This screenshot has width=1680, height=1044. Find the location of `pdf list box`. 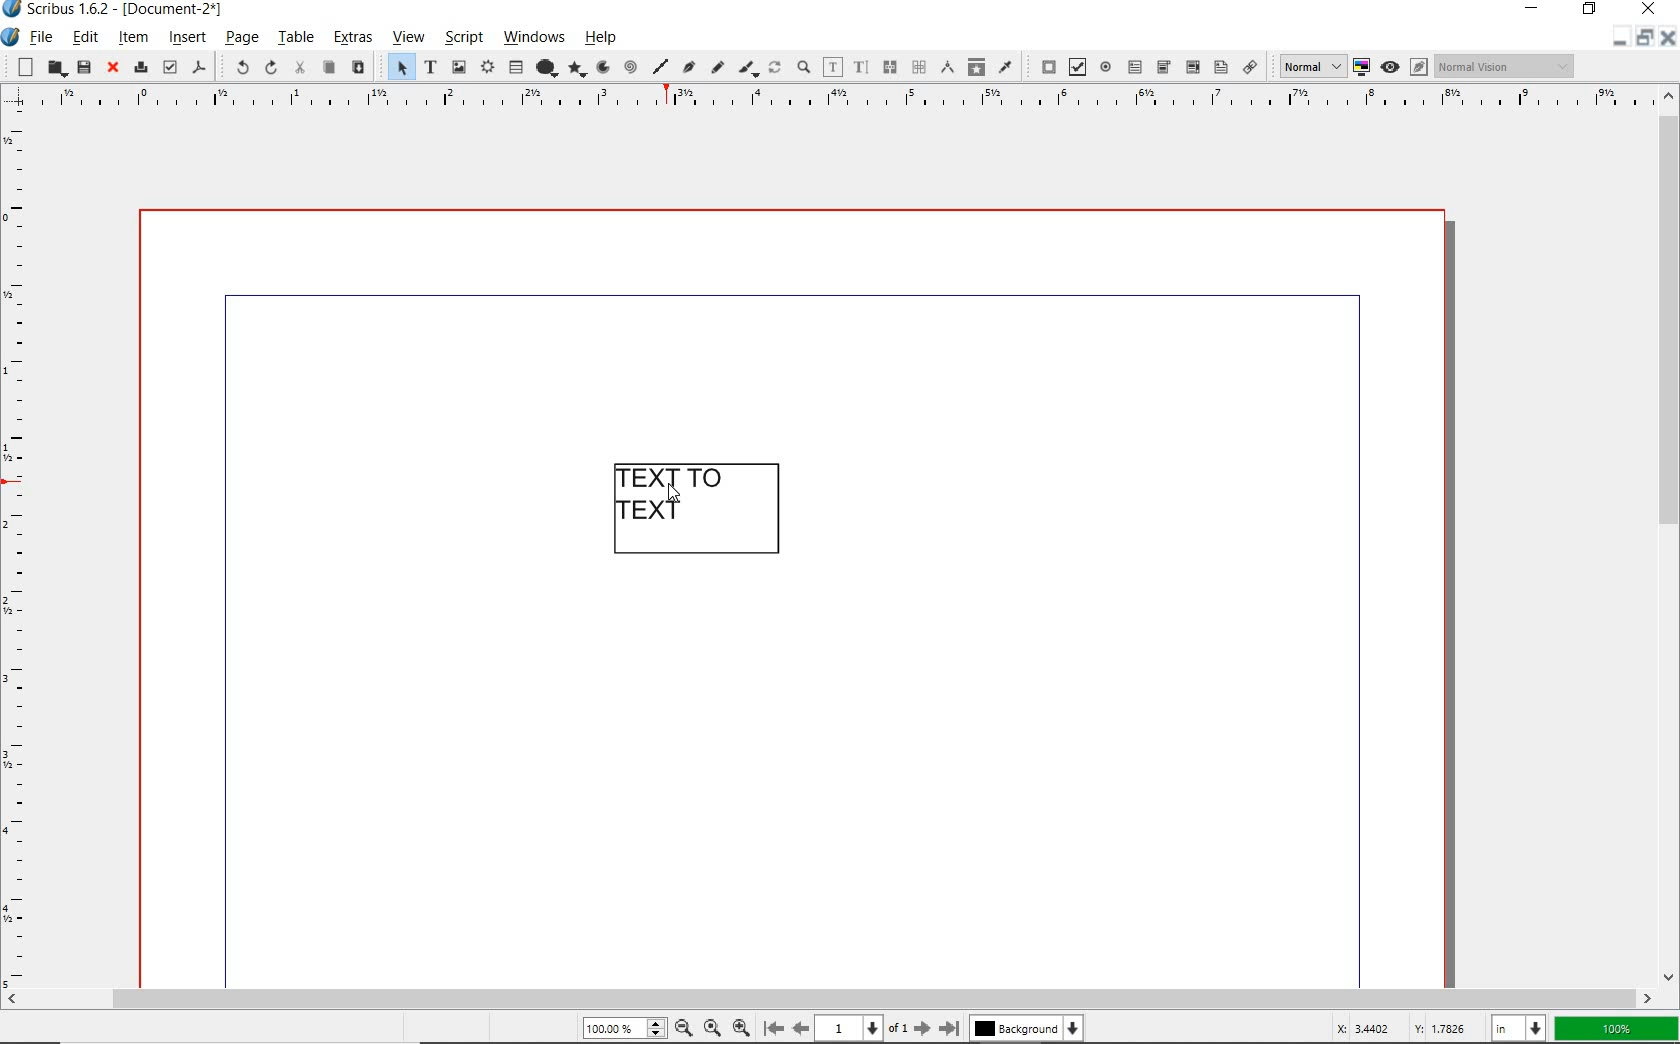

pdf list box is located at coordinates (1220, 68).